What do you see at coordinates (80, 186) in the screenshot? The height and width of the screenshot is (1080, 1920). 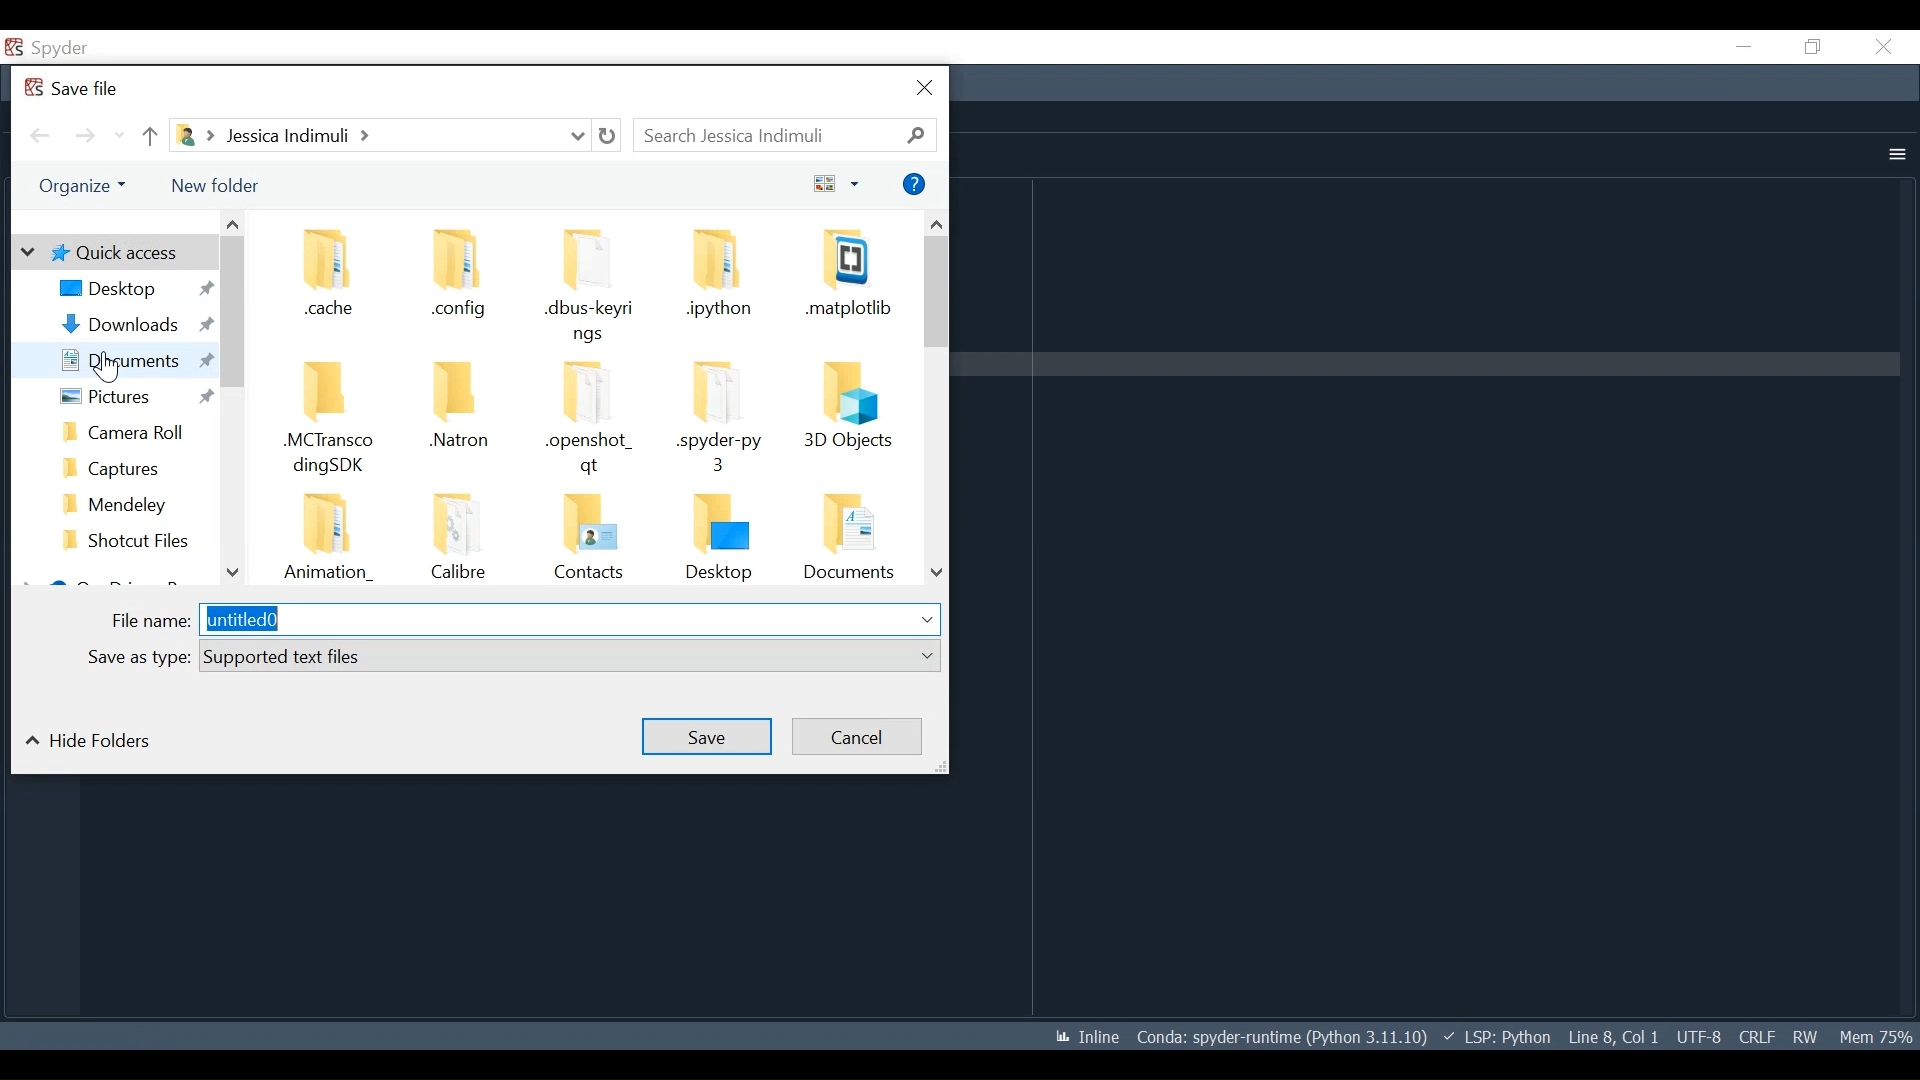 I see `Organize` at bounding box center [80, 186].